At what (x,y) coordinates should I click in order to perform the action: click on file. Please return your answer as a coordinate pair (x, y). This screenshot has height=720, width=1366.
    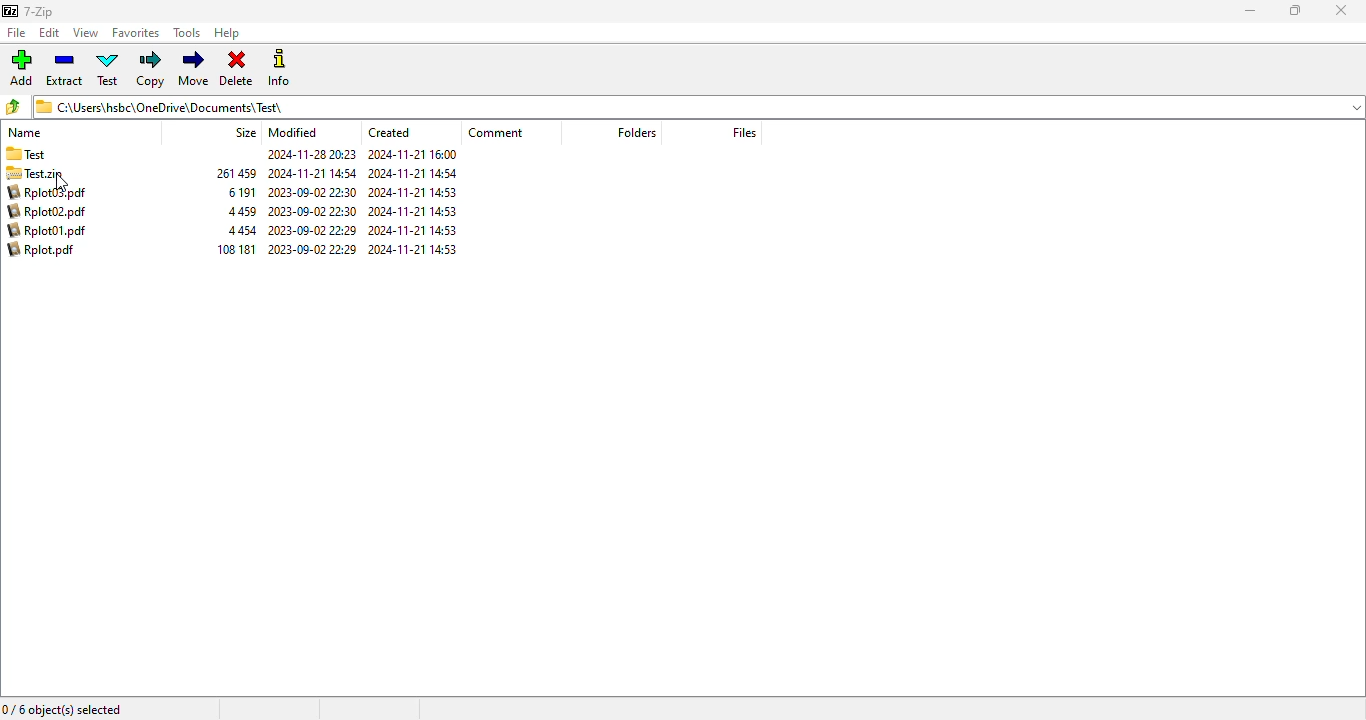
    Looking at the image, I should click on (15, 33).